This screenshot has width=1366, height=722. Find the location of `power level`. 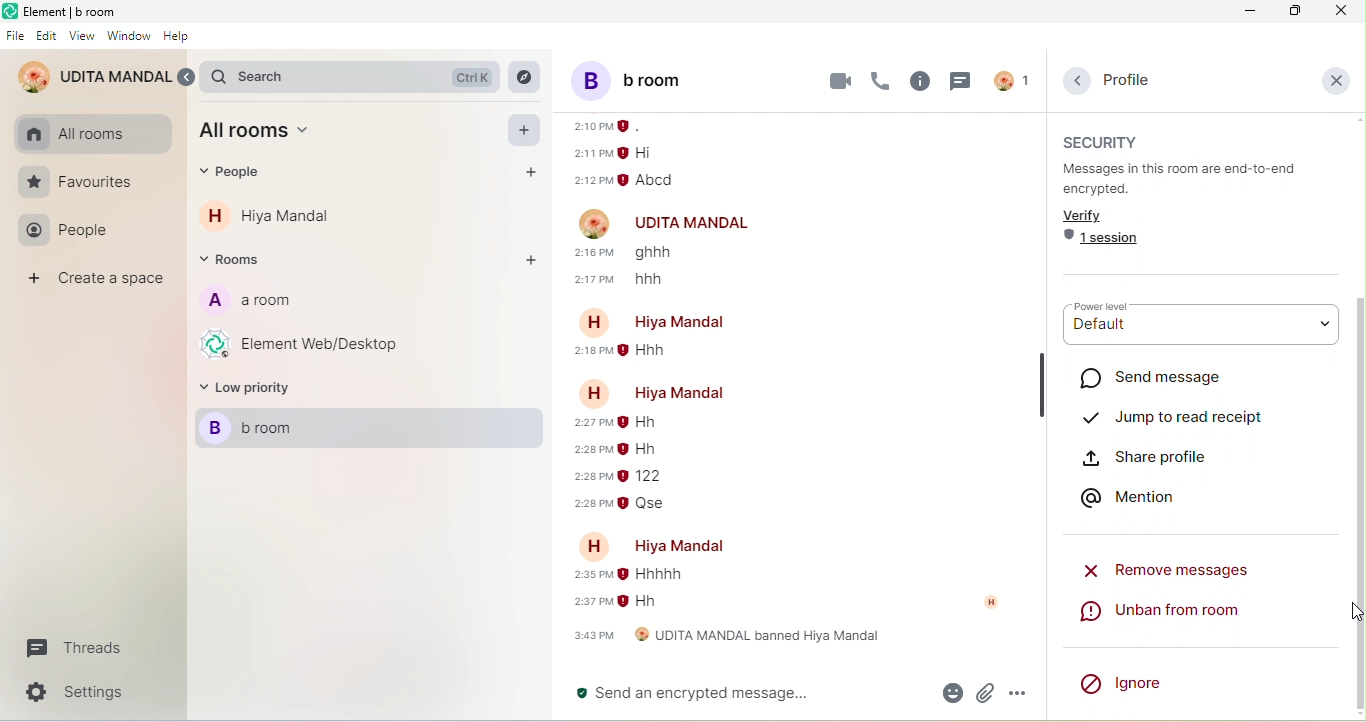

power level is located at coordinates (1110, 308).